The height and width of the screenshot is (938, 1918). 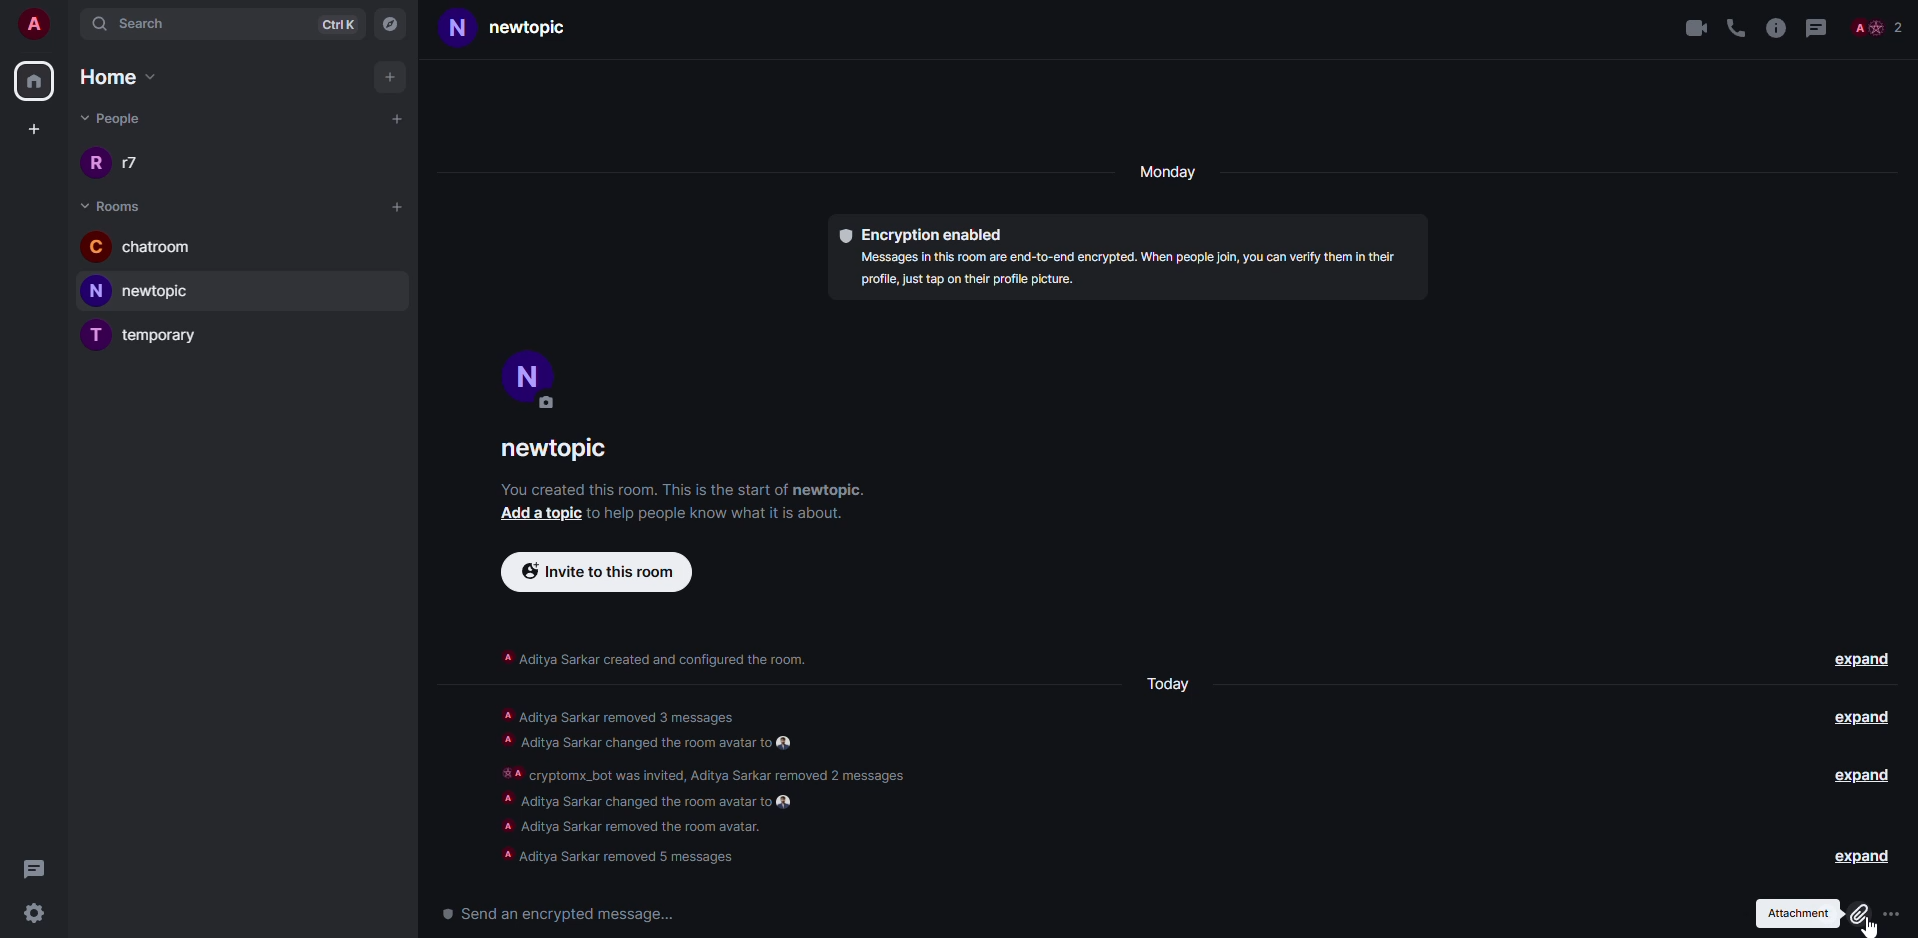 I want to click on settings, so click(x=38, y=913).